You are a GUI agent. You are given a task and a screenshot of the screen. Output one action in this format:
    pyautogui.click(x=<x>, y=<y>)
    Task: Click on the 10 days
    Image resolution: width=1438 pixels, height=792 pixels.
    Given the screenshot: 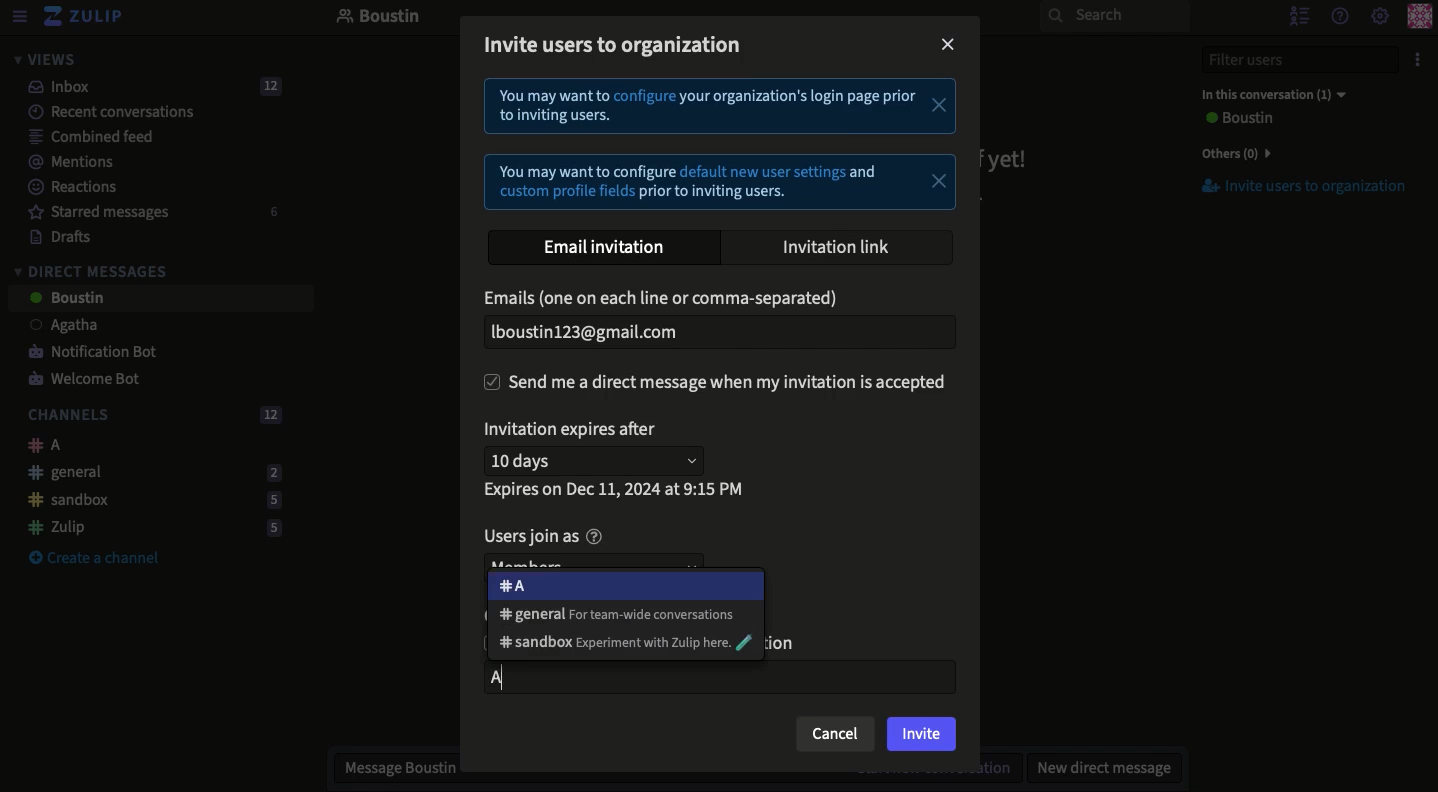 What is the action you would take?
    pyautogui.click(x=599, y=459)
    